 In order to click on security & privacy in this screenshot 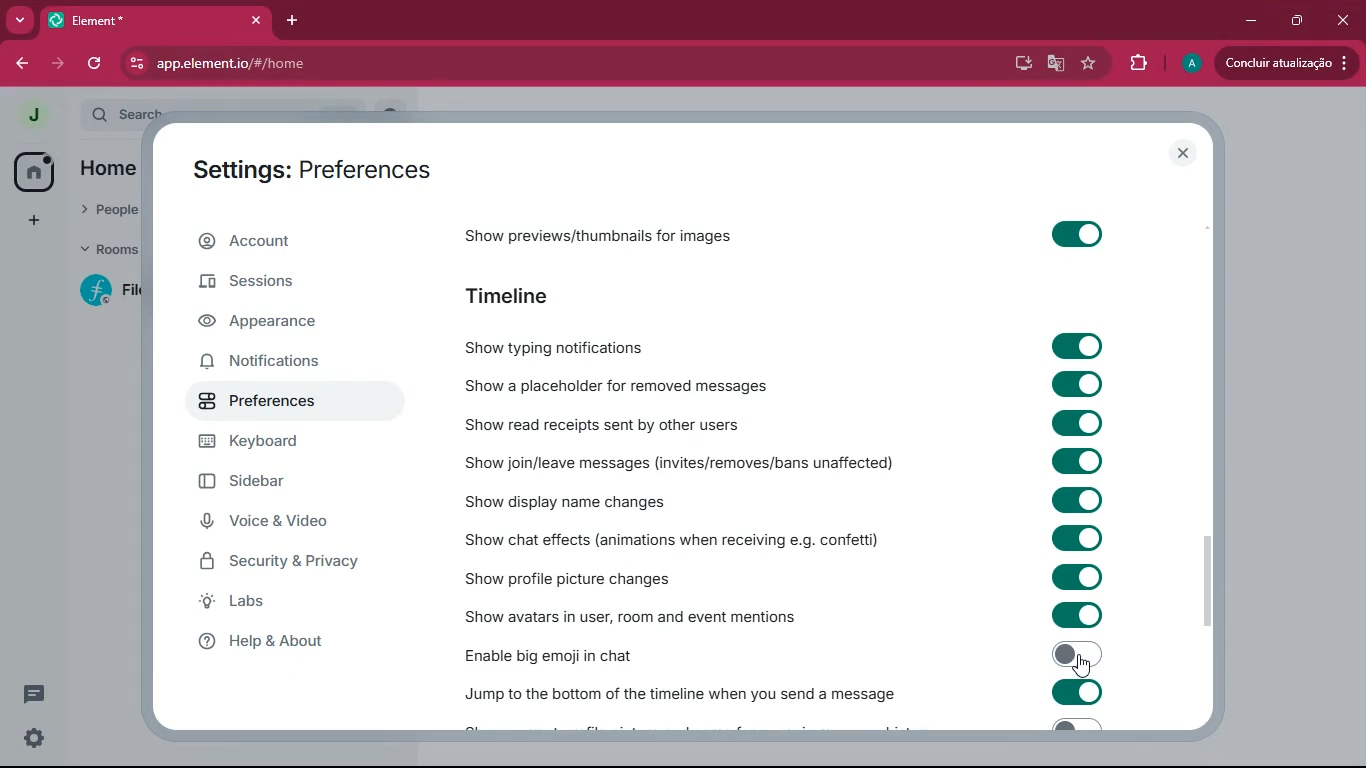, I will do `click(291, 563)`.